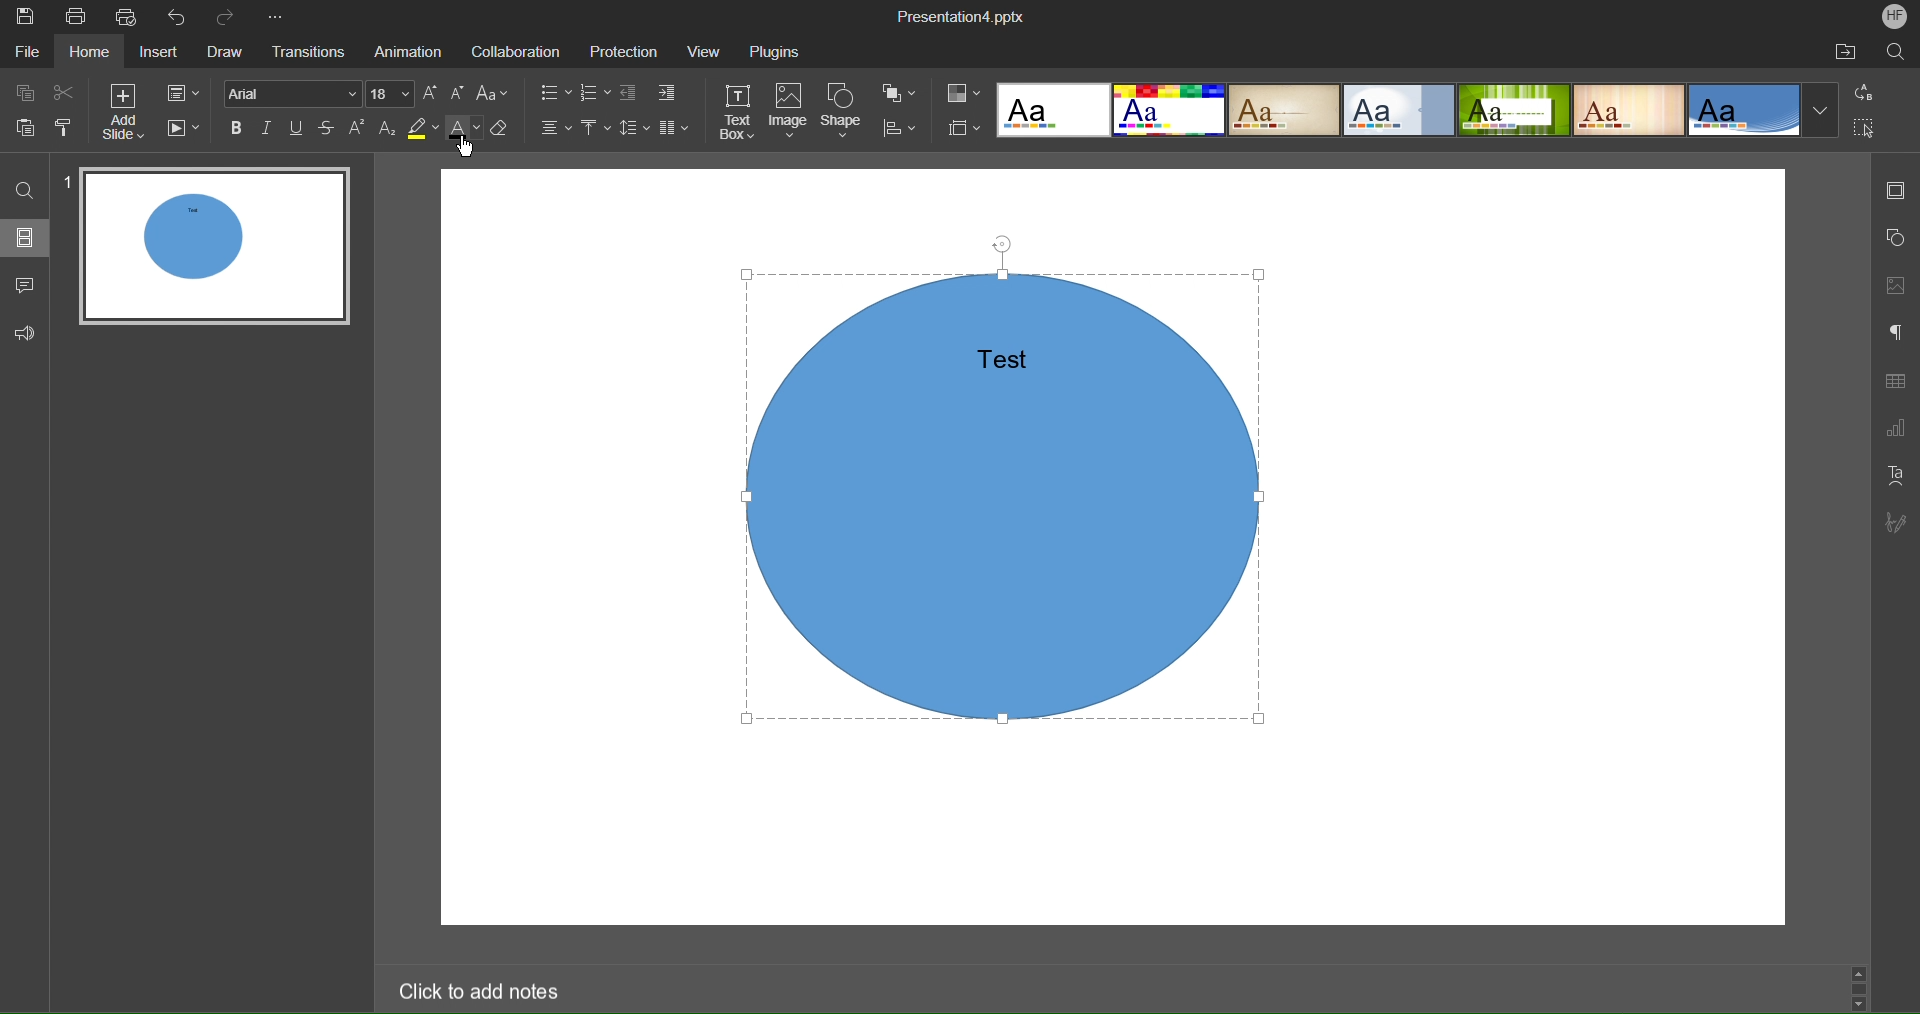 This screenshot has width=1920, height=1014. What do you see at coordinates (307, 50) in the screenshot?
I see `Transitions` at bounding box center [307, 50].